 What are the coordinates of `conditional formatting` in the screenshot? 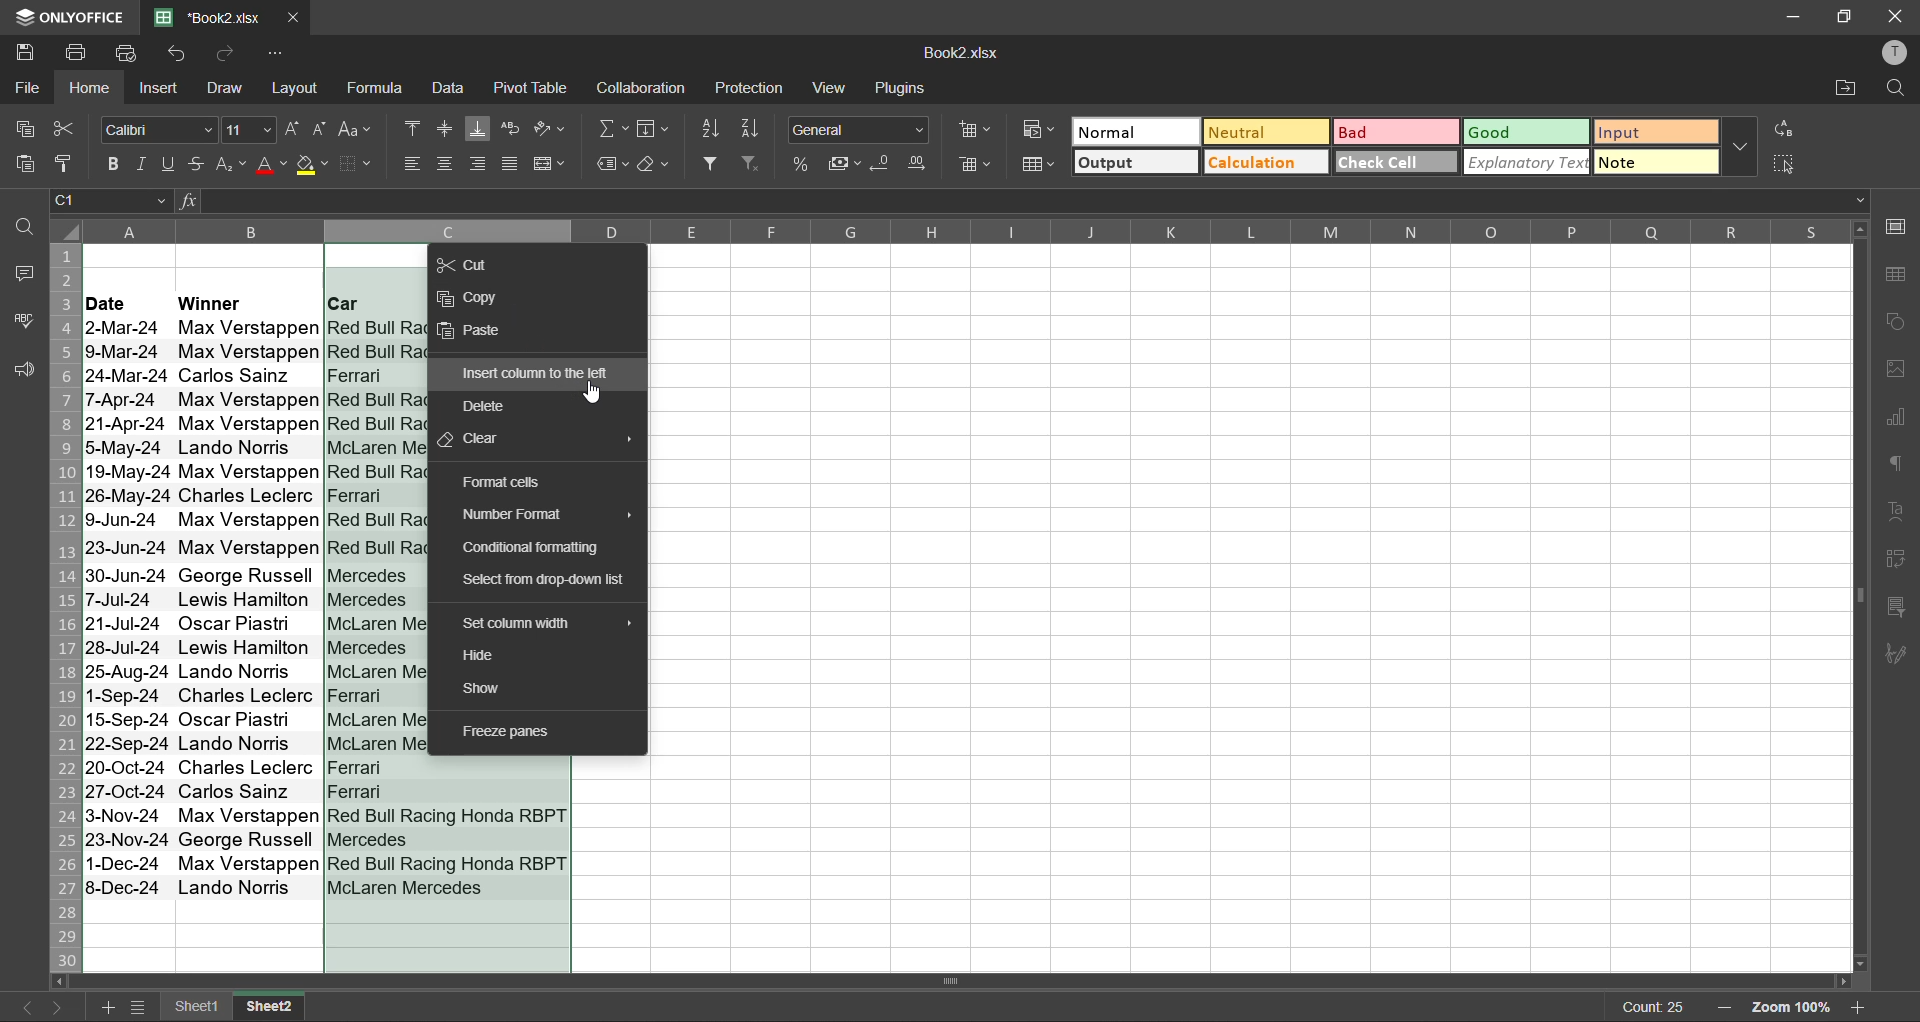 It's located at (540, 548).